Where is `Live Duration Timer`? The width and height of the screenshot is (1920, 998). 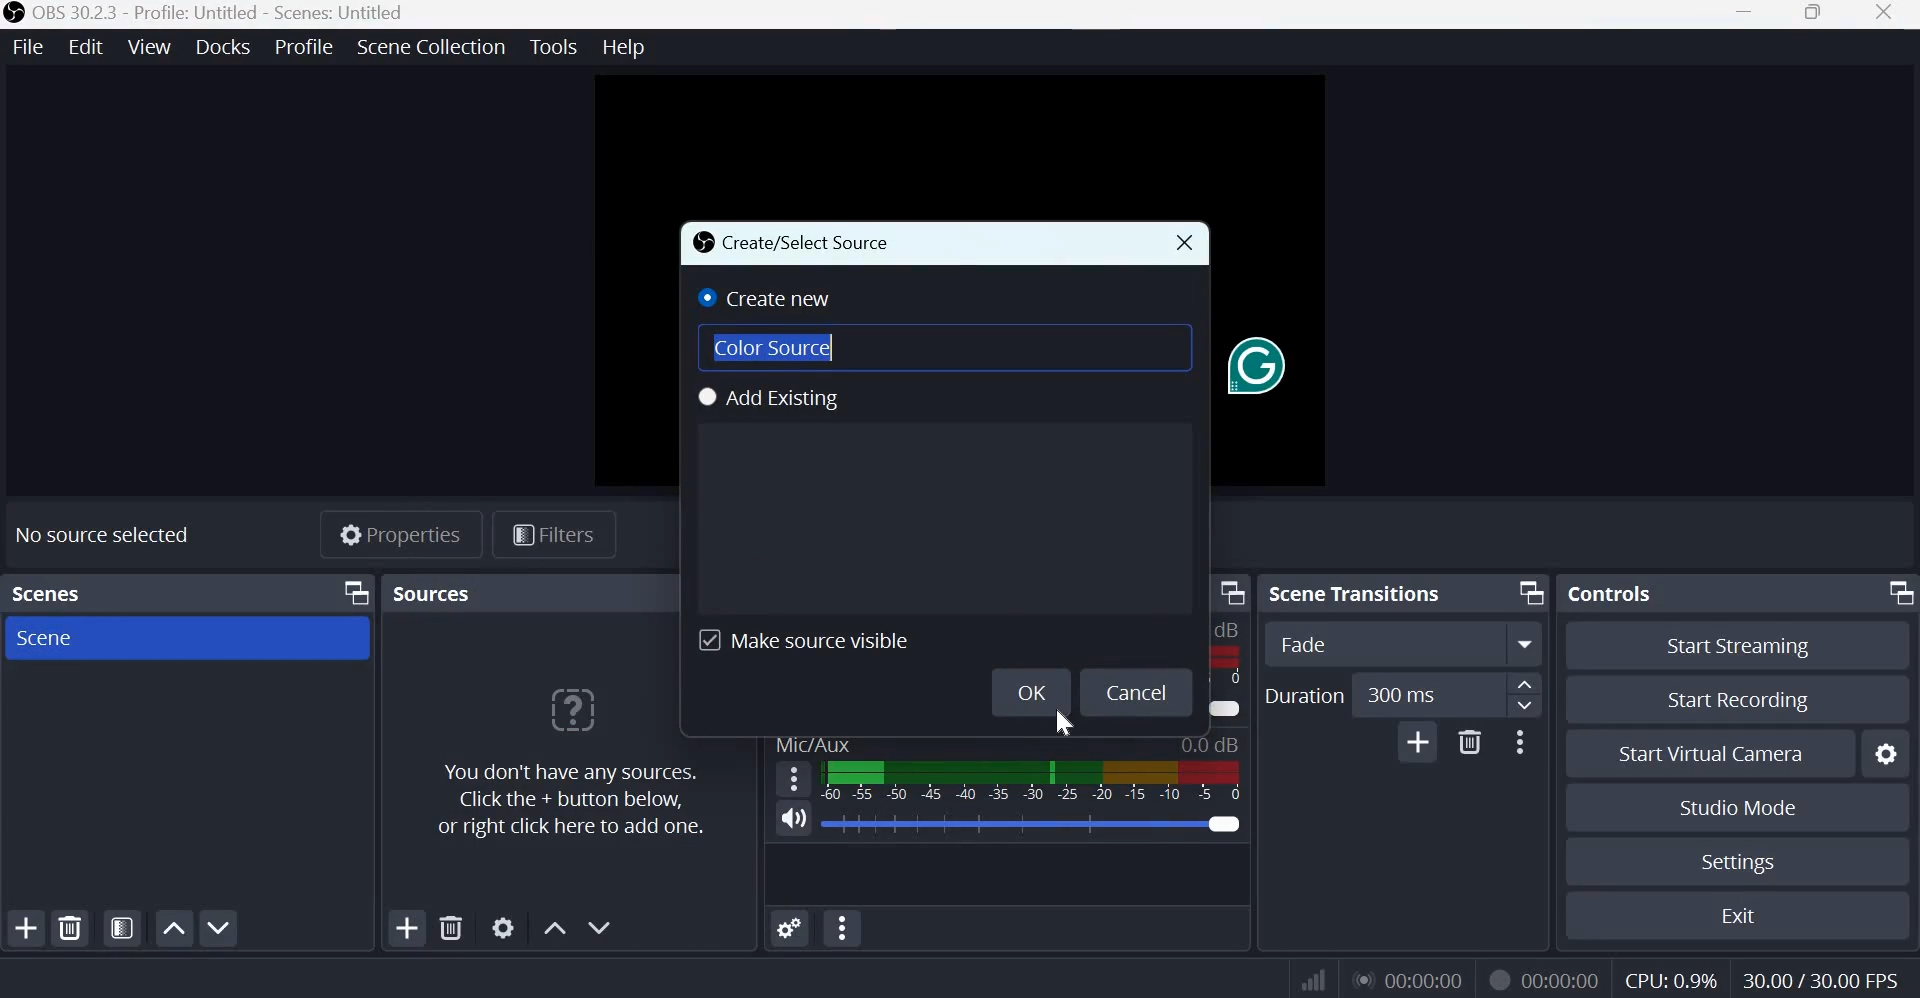
Live Duration Timer is located at coordinates (1411, 979).